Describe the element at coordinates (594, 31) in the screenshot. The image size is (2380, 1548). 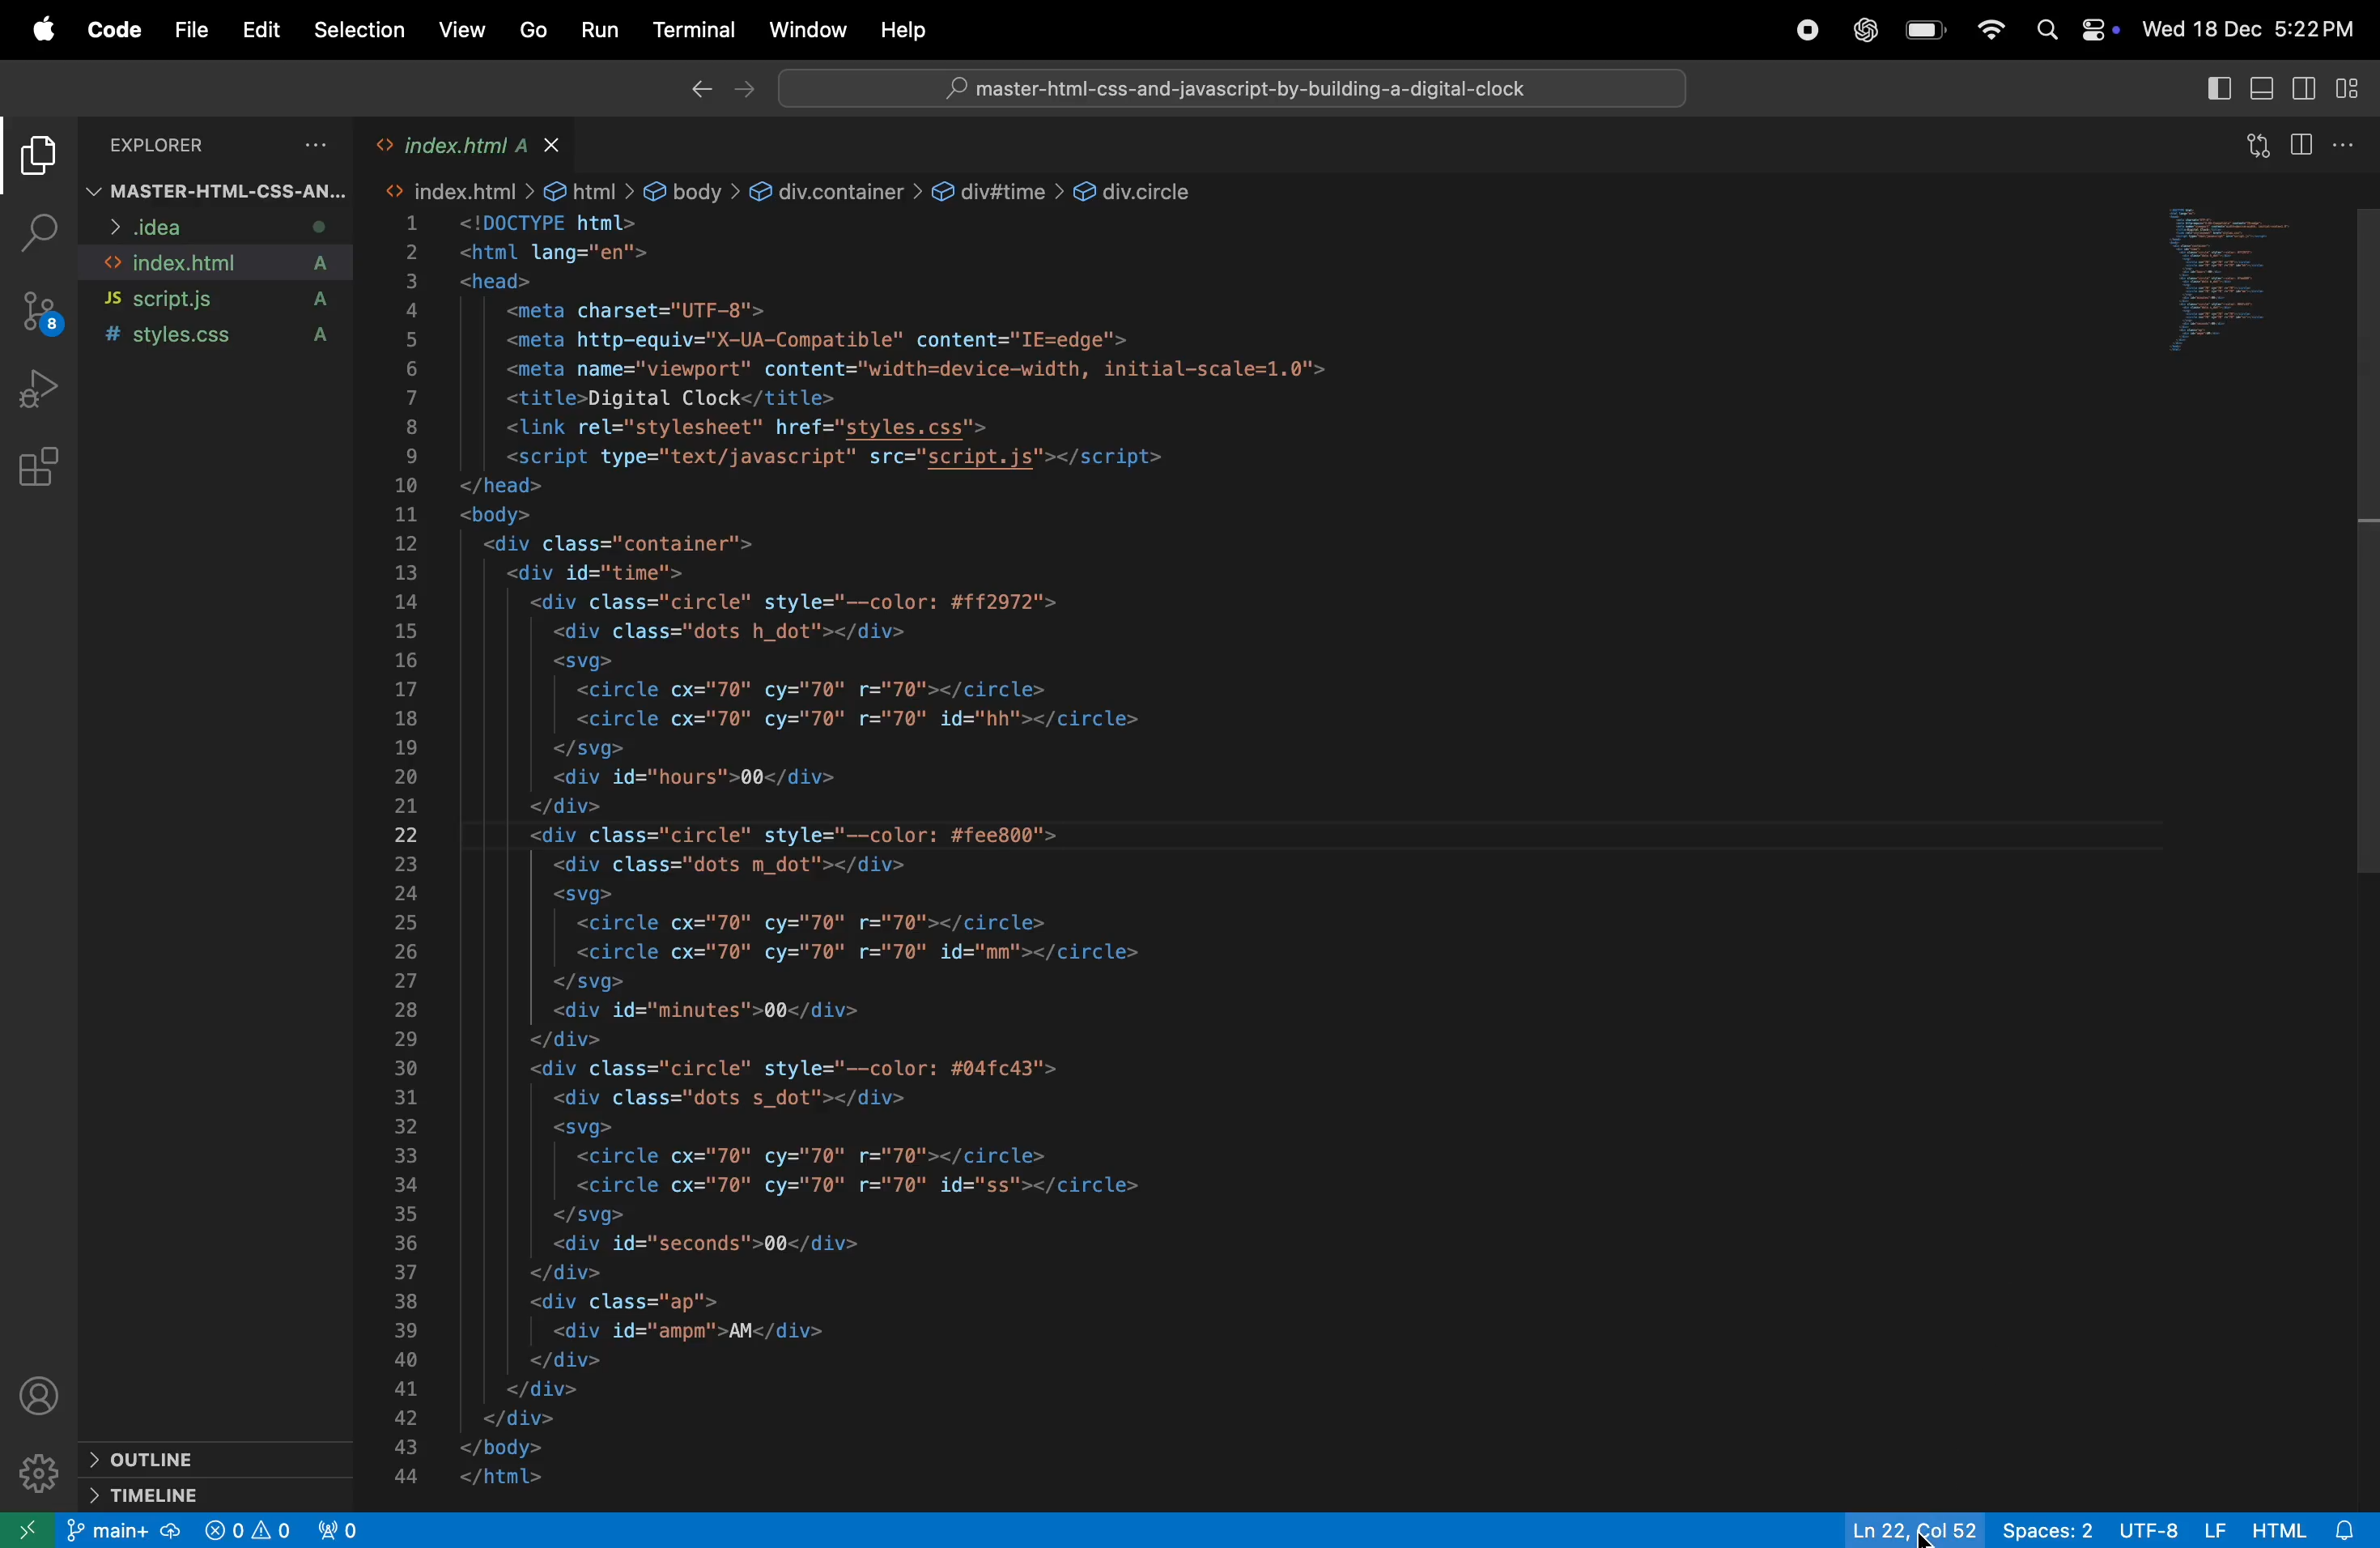
I see `run` at that location.